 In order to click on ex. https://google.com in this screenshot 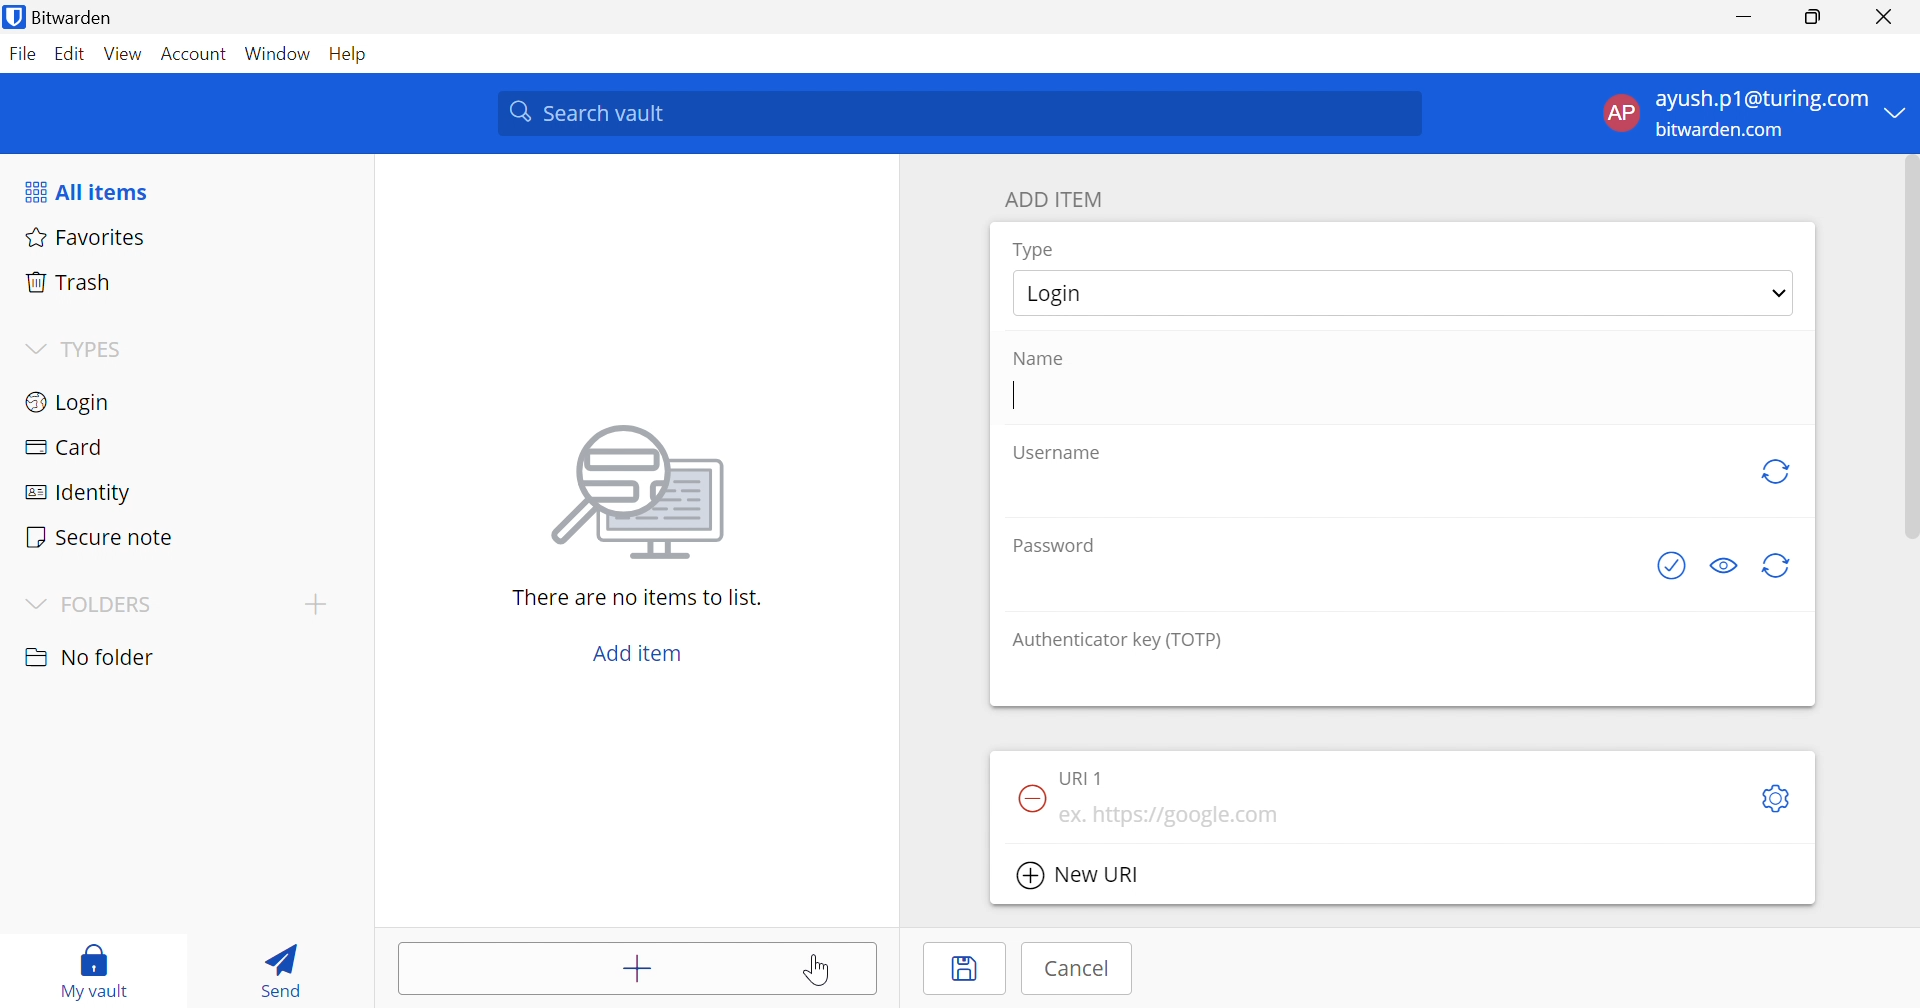, I will do `click(1169, 815)`.